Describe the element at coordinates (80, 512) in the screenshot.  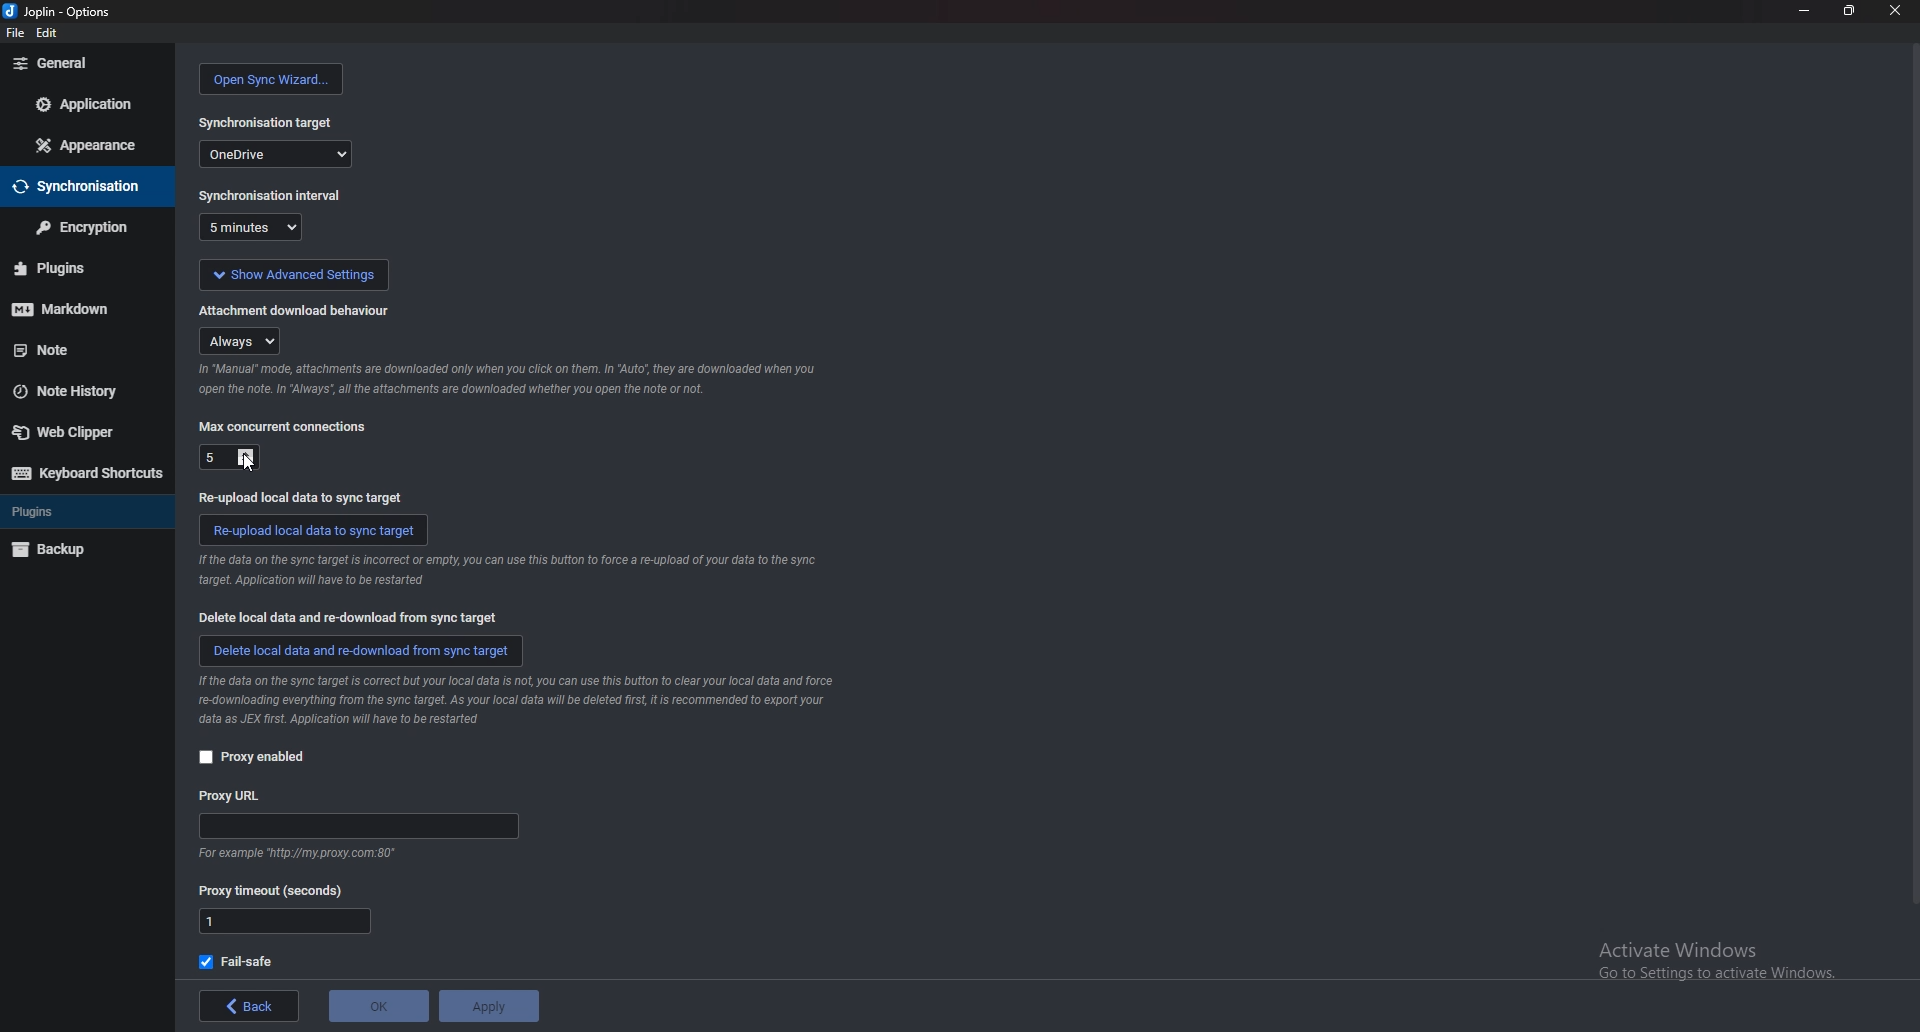
I see `plugins` at that location.